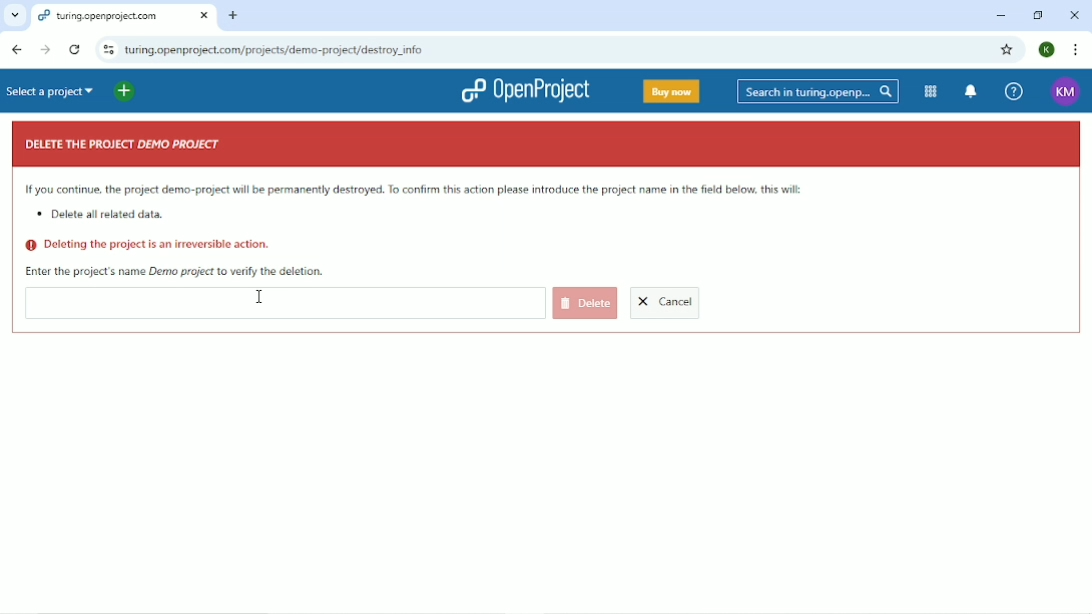 Image resolution: width=1092 pixels, height=614 pixels. What do you see at coordinates (998, 17) in the screenshot?
I see `Minimize` at bounding box center [998, 17].